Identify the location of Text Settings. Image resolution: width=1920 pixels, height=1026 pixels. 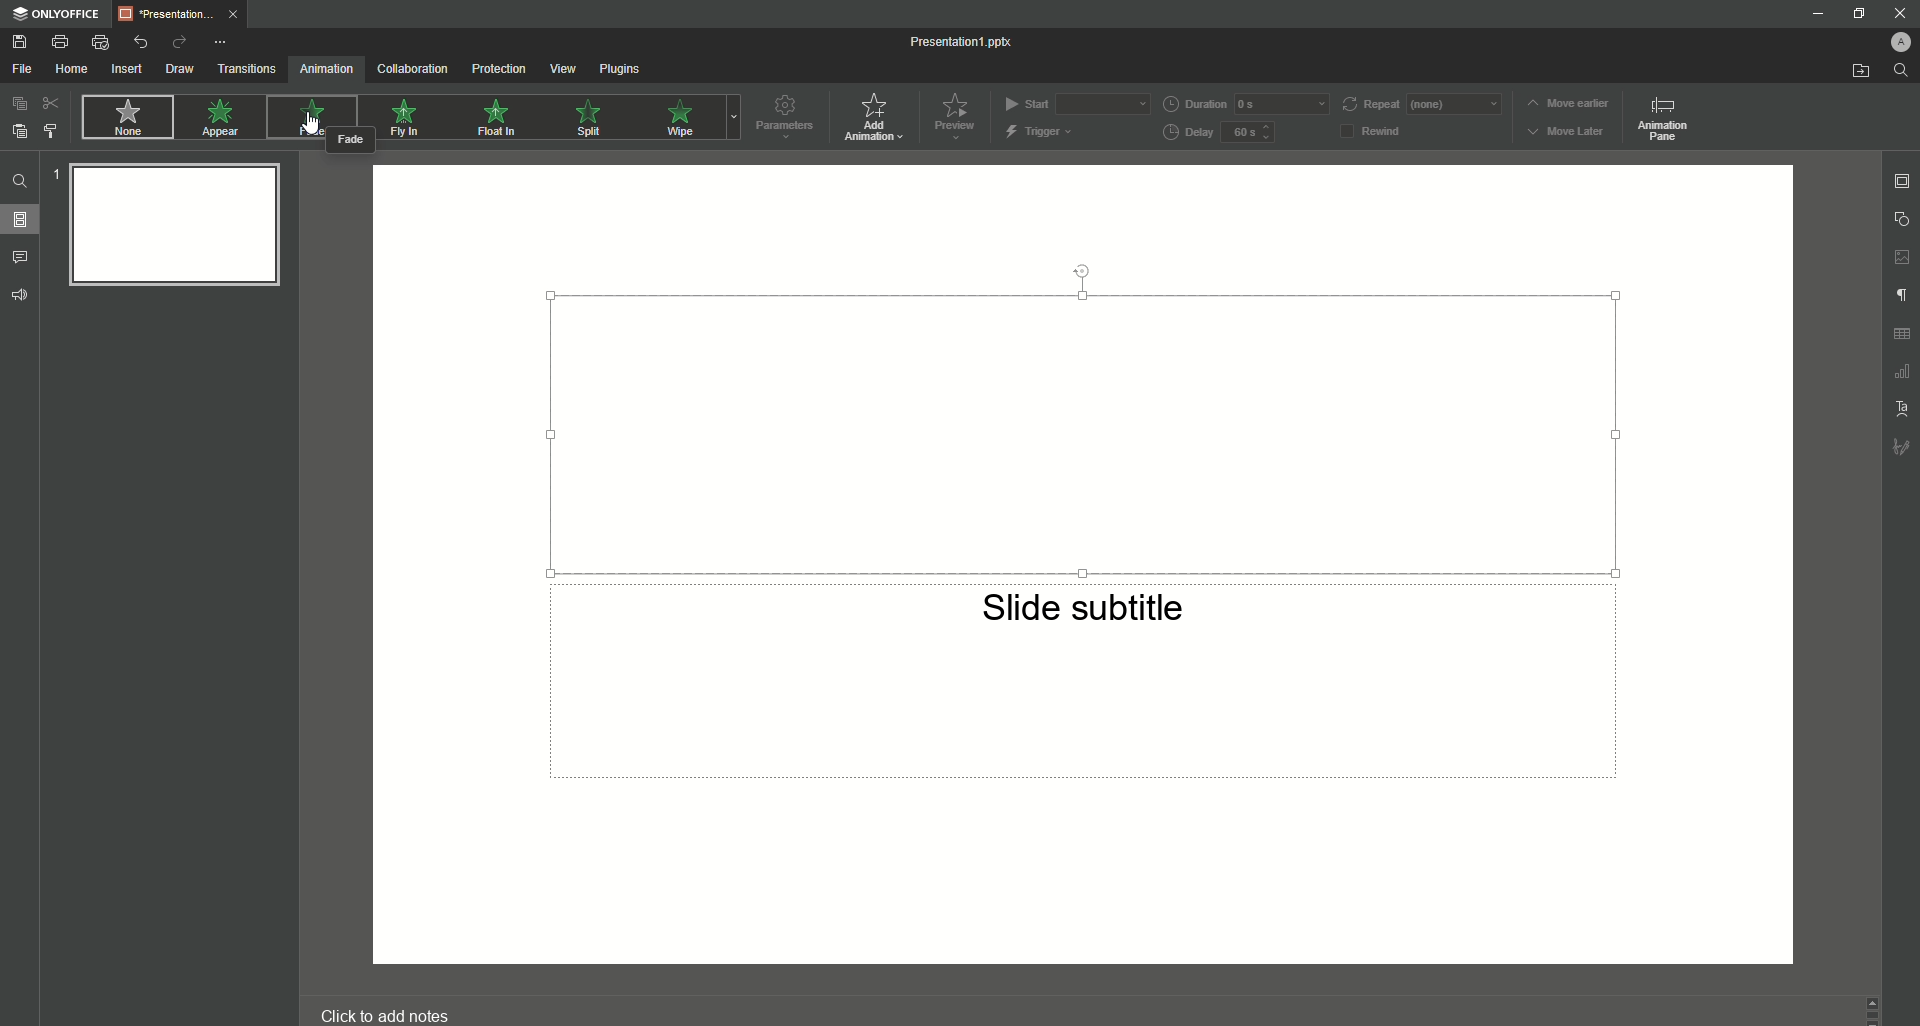
(1902, 408).